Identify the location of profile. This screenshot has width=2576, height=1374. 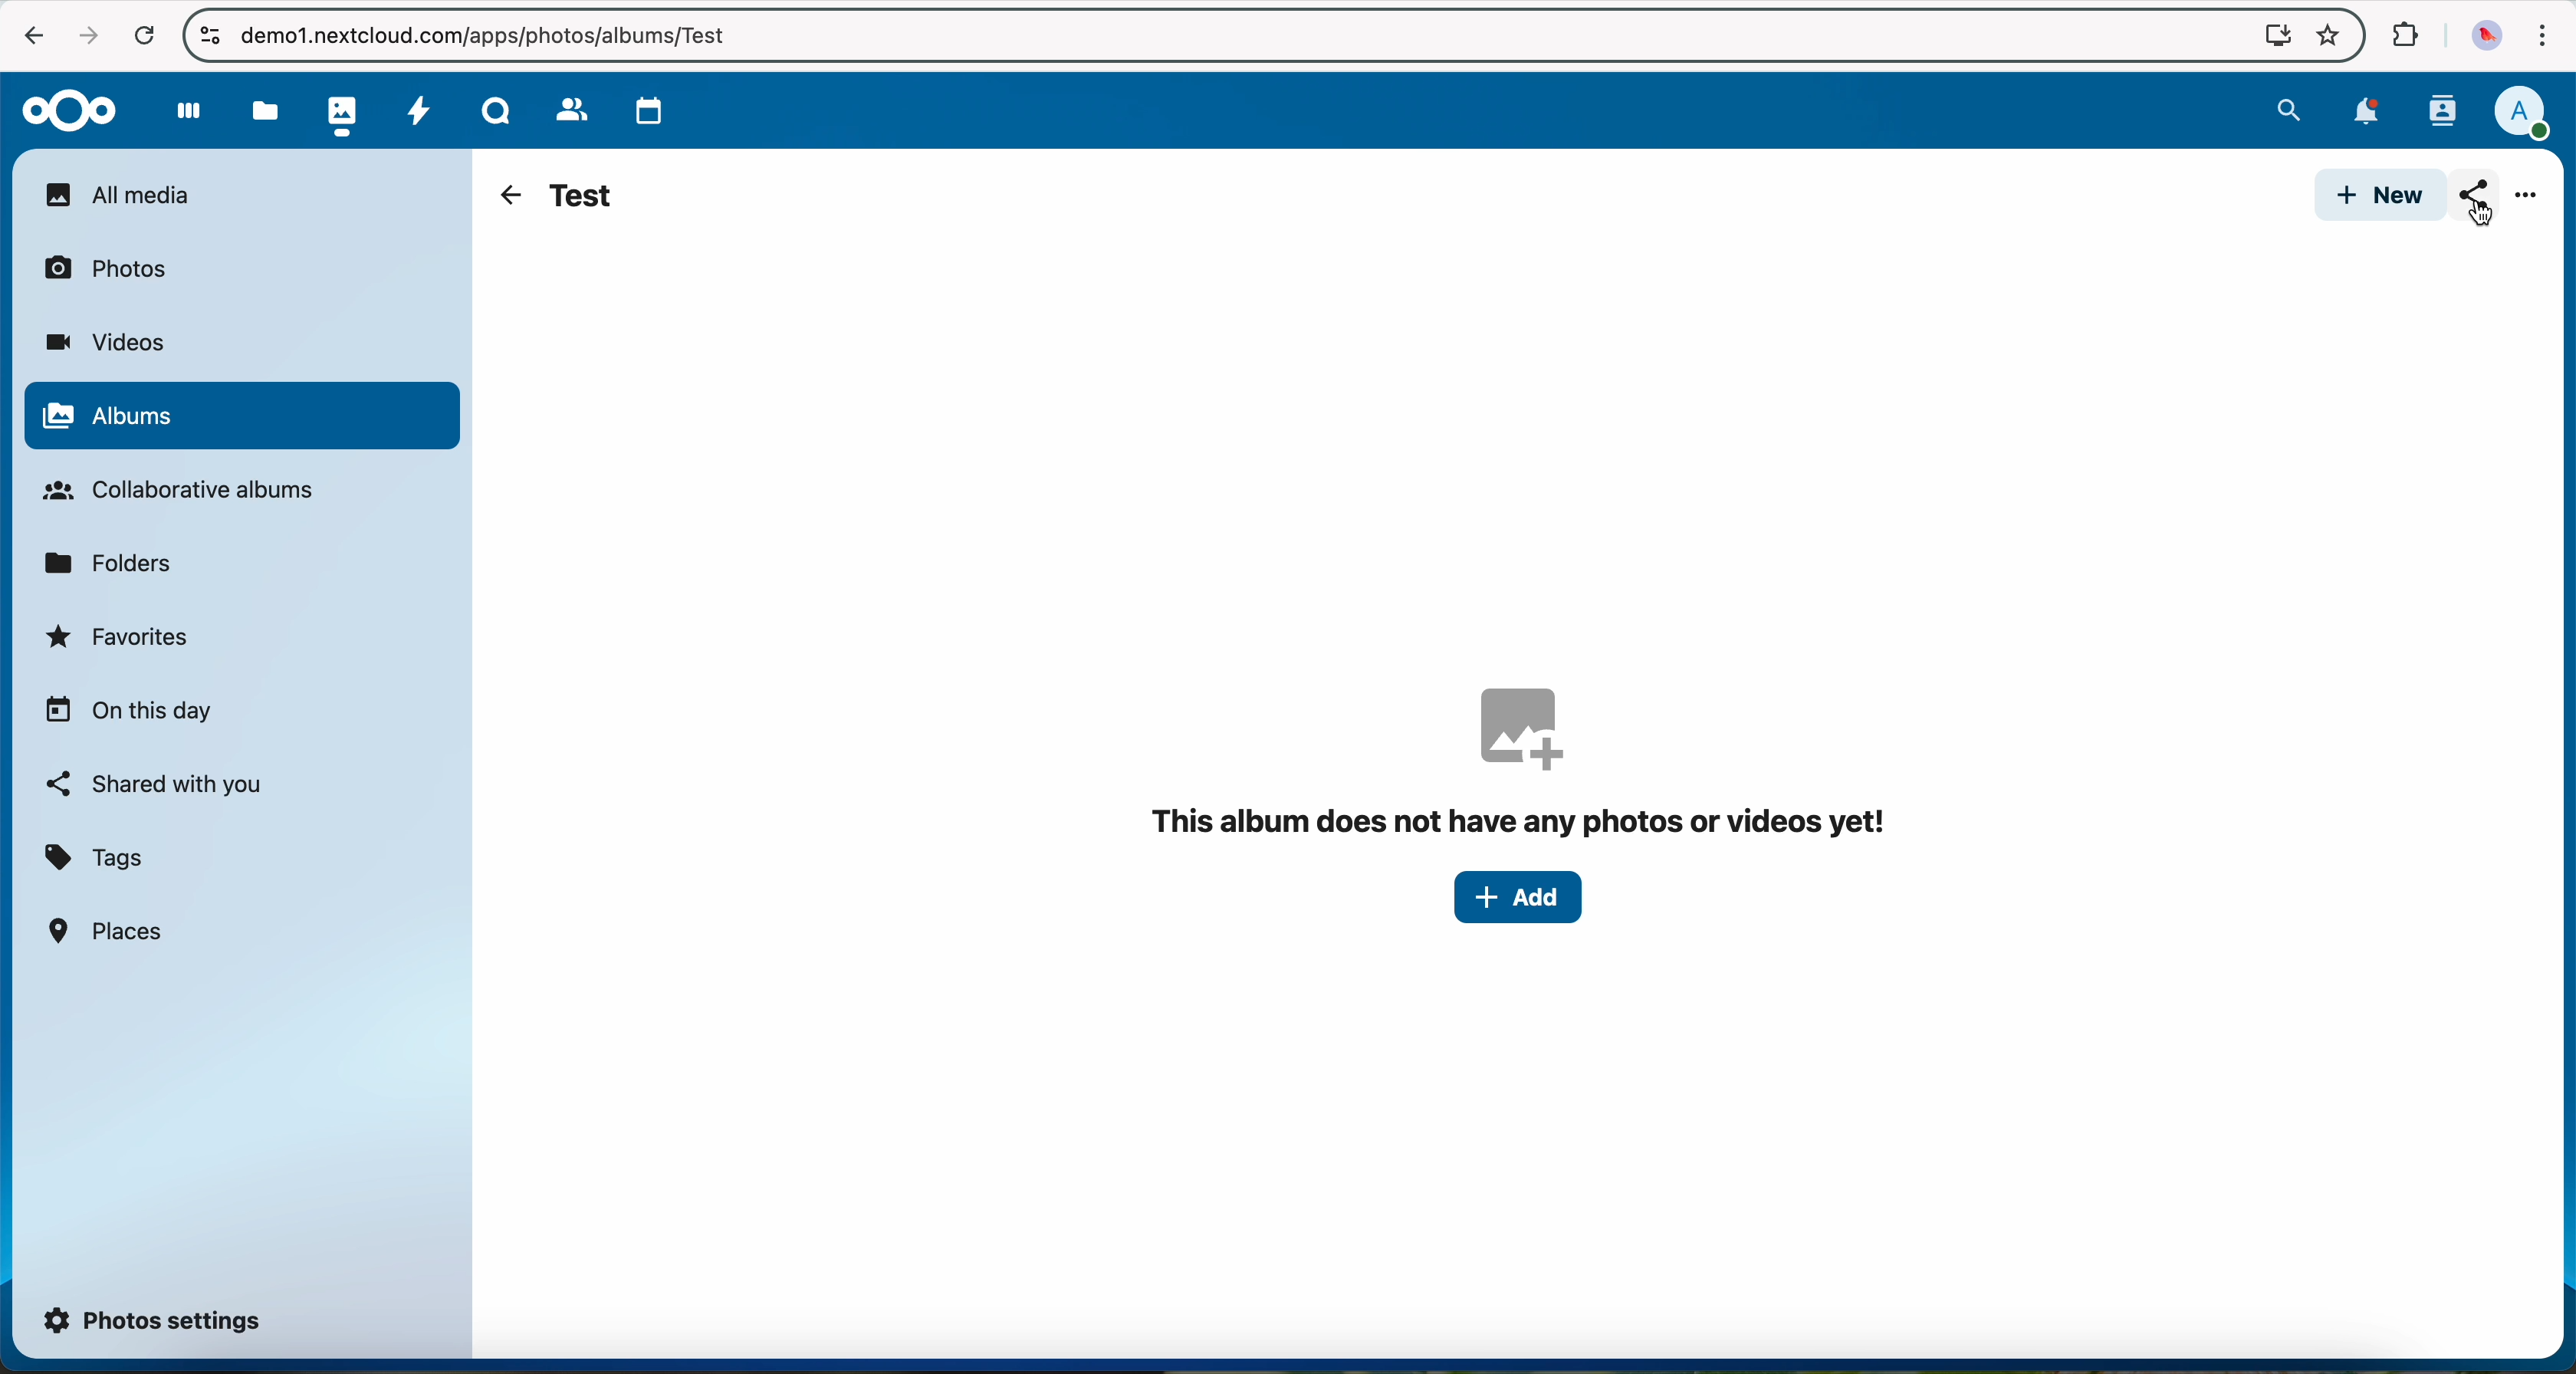
(2521, 114).